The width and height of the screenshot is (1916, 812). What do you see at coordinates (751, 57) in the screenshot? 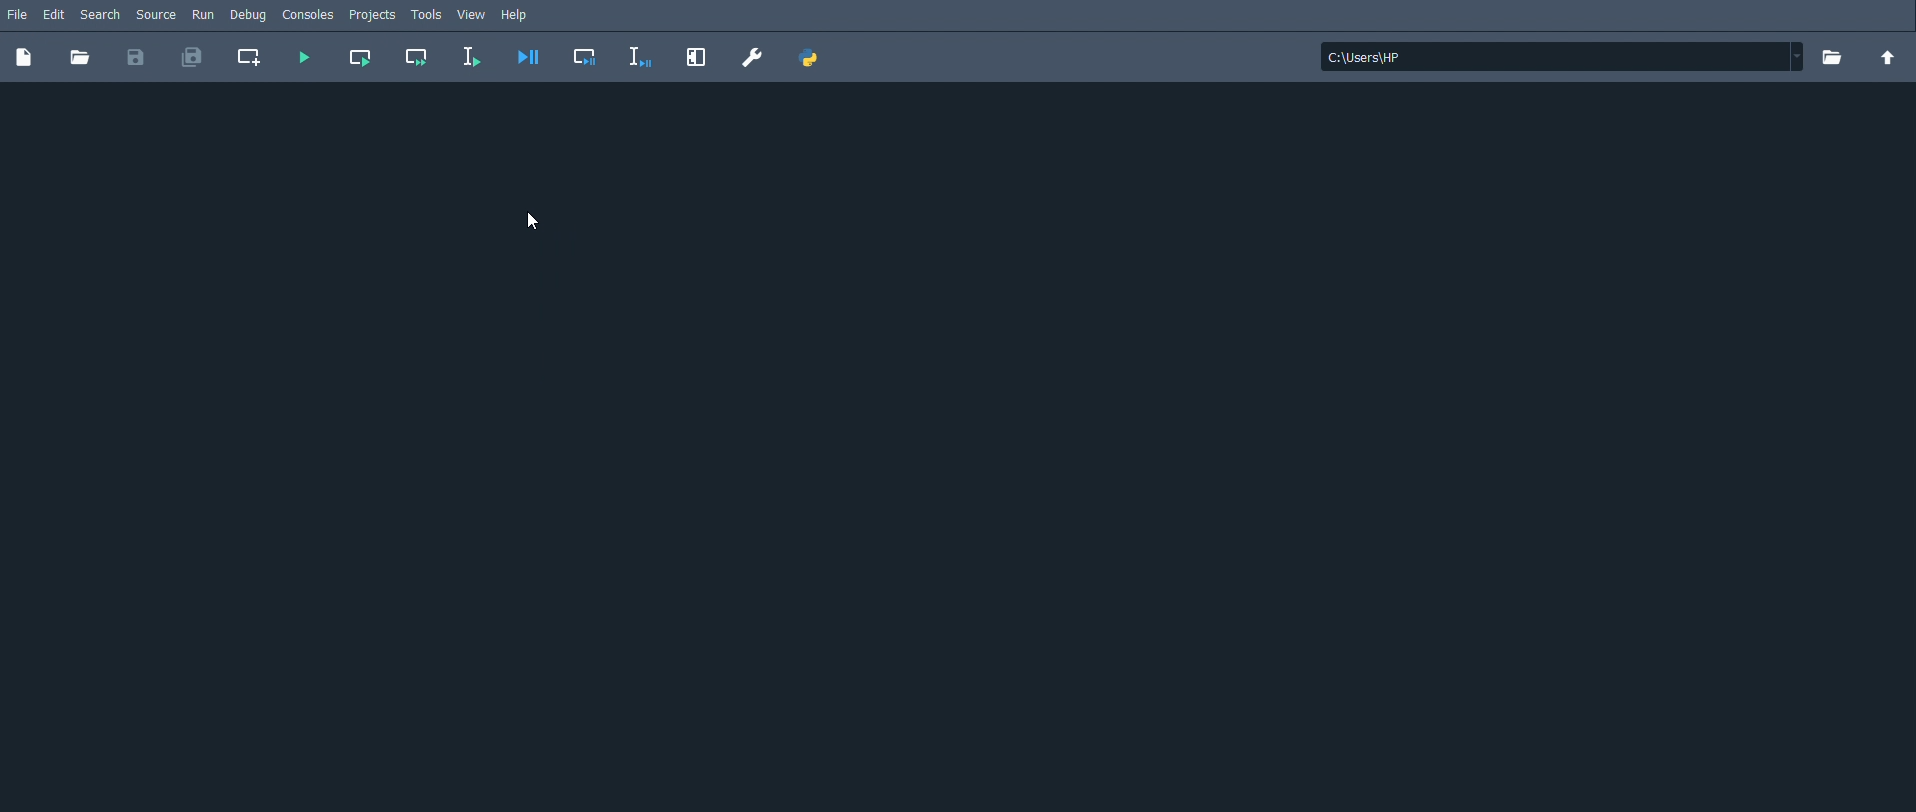
I see `Preferences` at bounding box center [751, 57].